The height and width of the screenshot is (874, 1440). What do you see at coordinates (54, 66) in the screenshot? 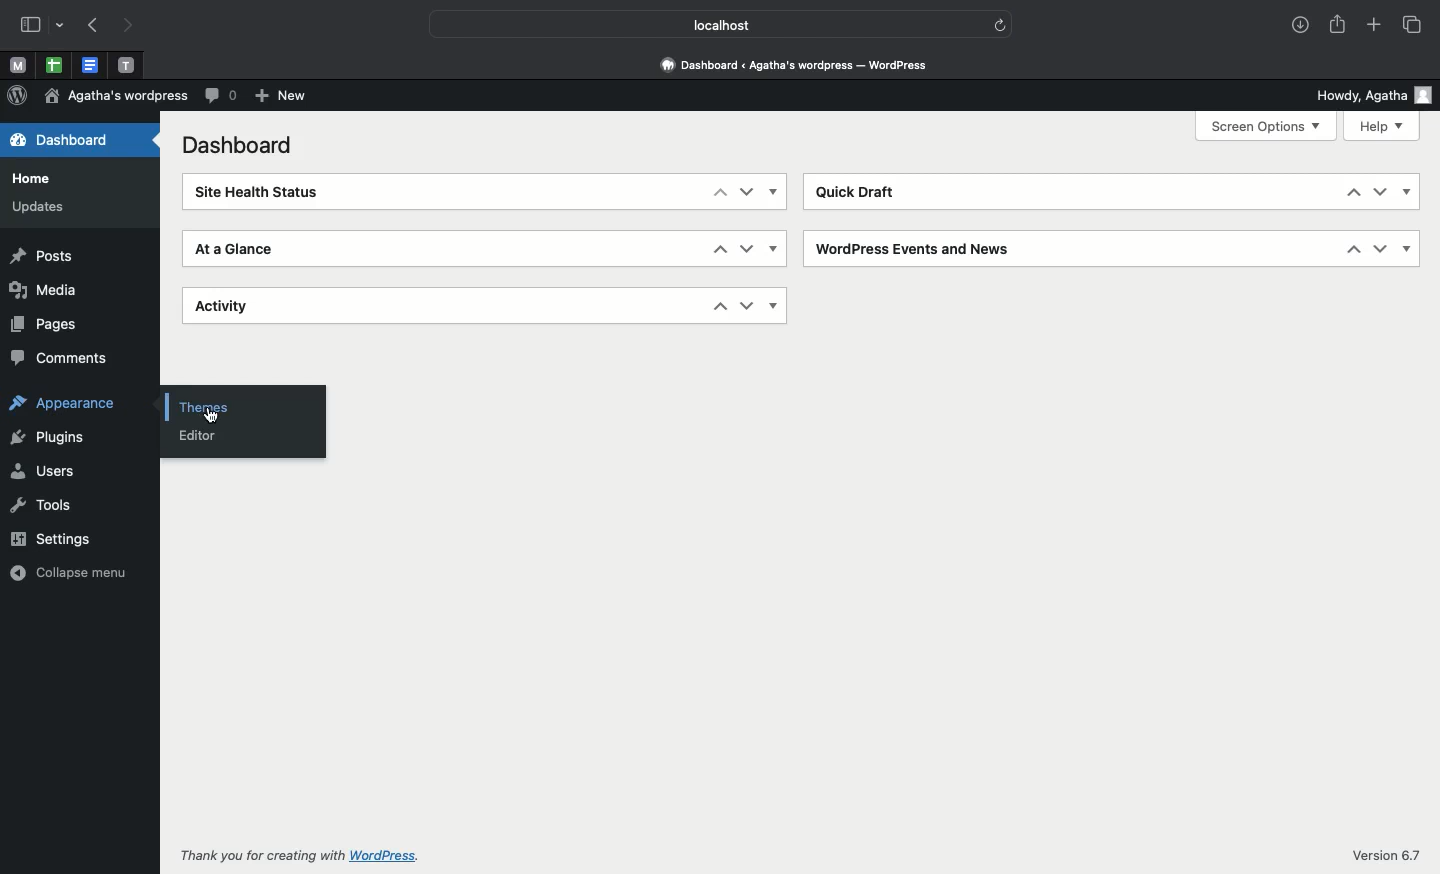
I see `Pinned tab` at bounding box center [54, 66].